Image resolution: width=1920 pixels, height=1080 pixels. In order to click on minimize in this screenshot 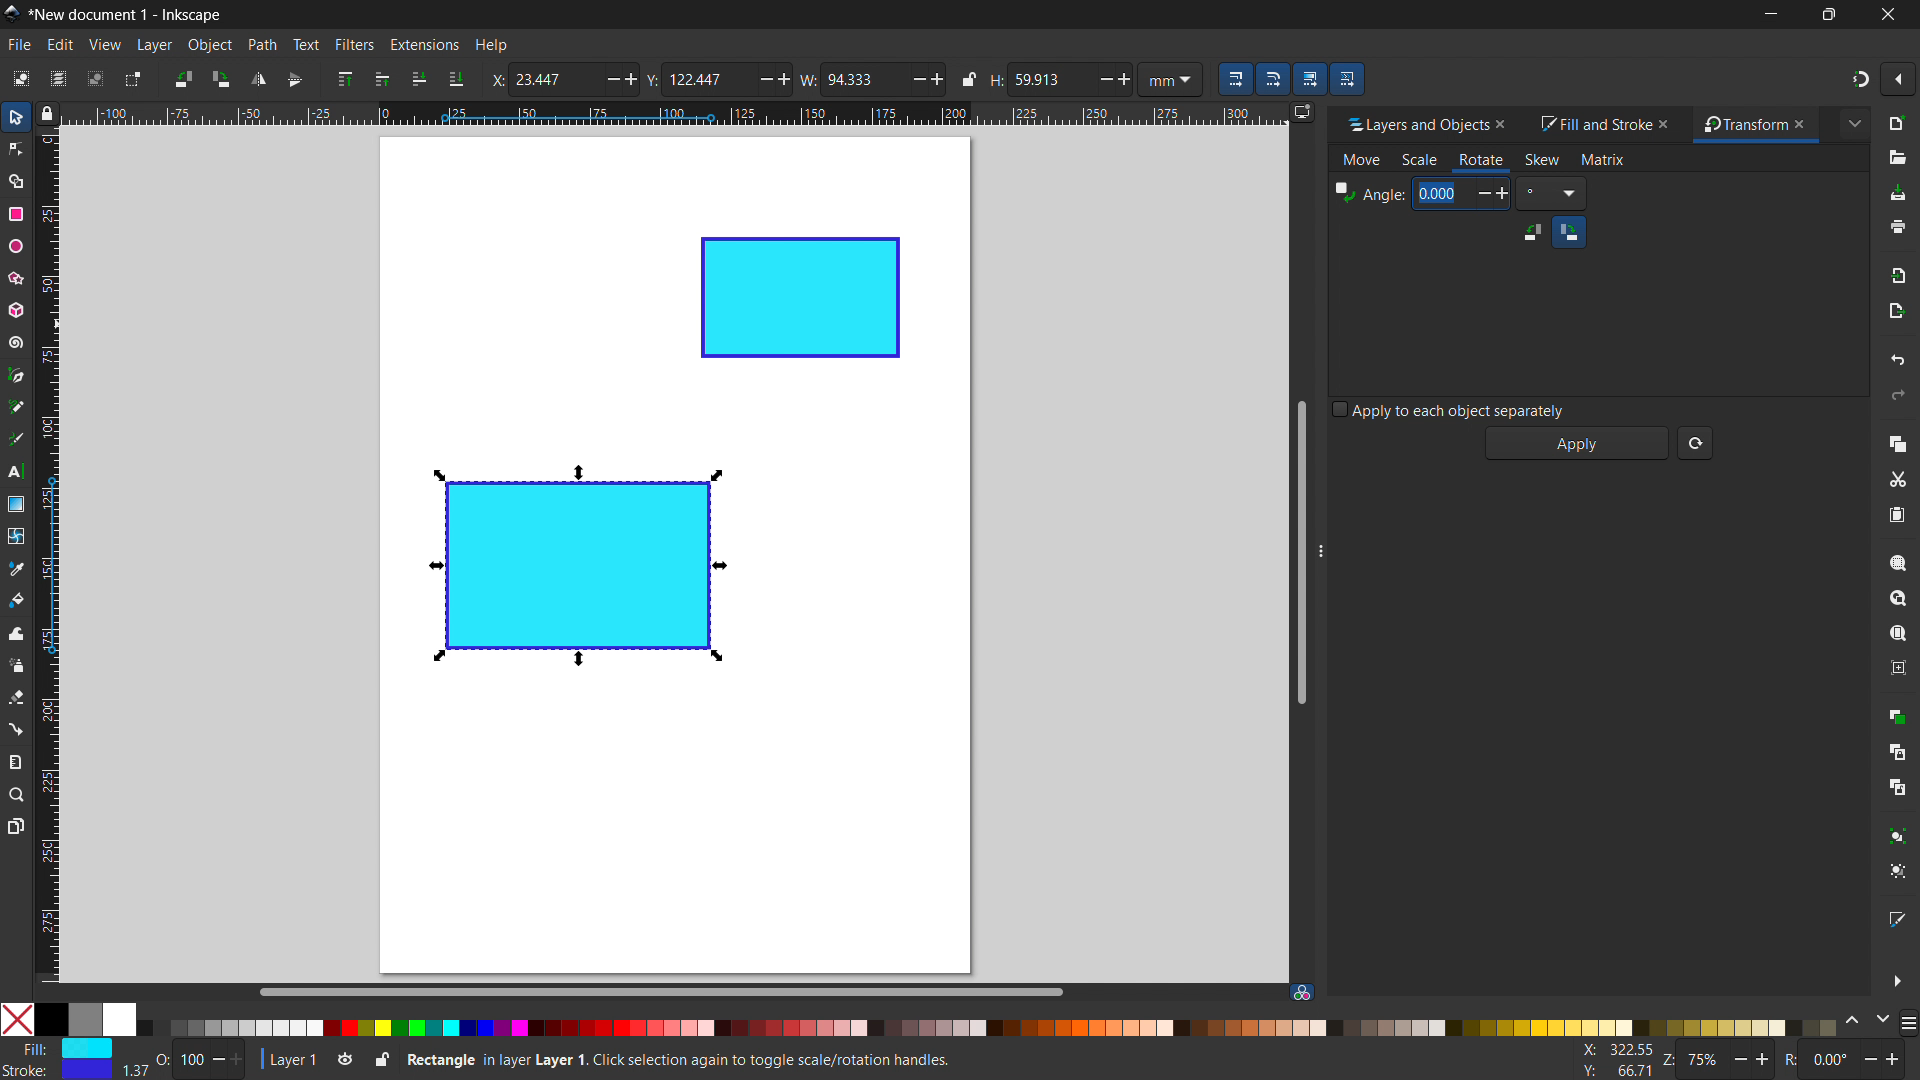, I will do `click(1768, 14)`.